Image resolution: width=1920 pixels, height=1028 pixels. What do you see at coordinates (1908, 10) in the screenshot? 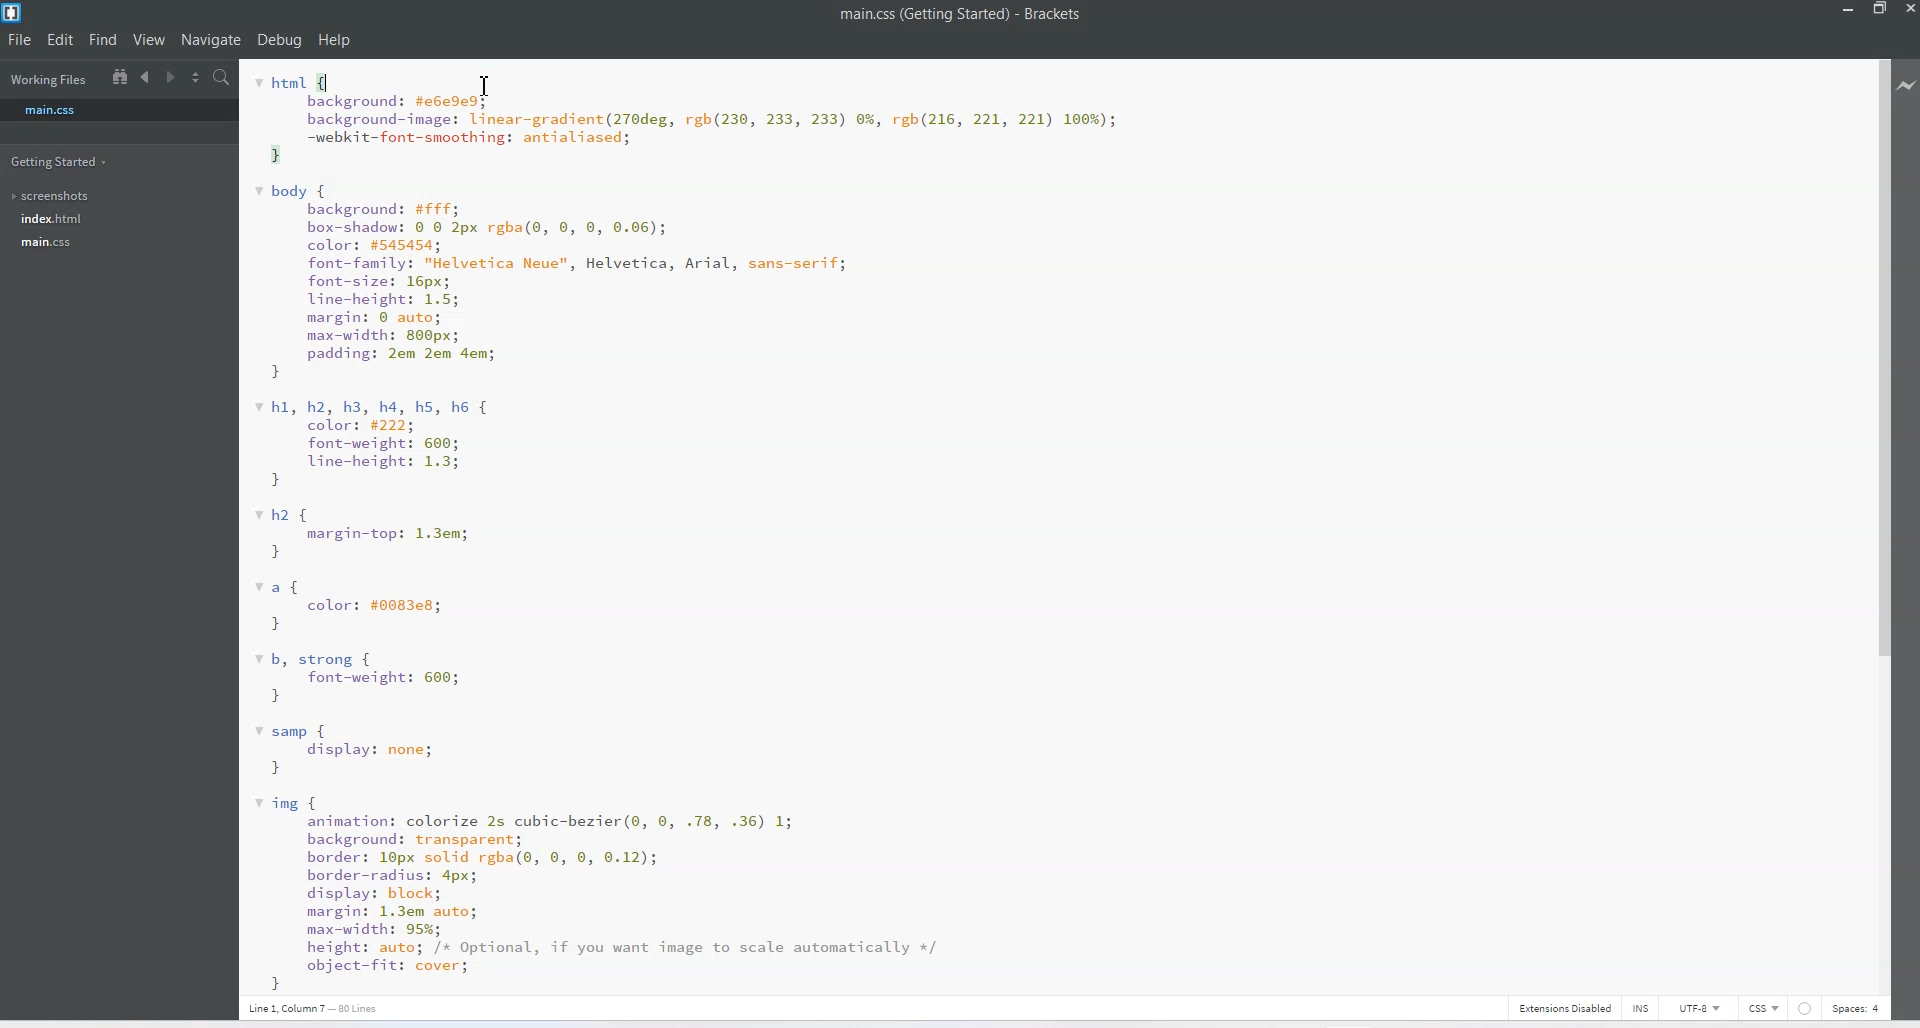
I see `Close` at bounding box center [1908, 10].